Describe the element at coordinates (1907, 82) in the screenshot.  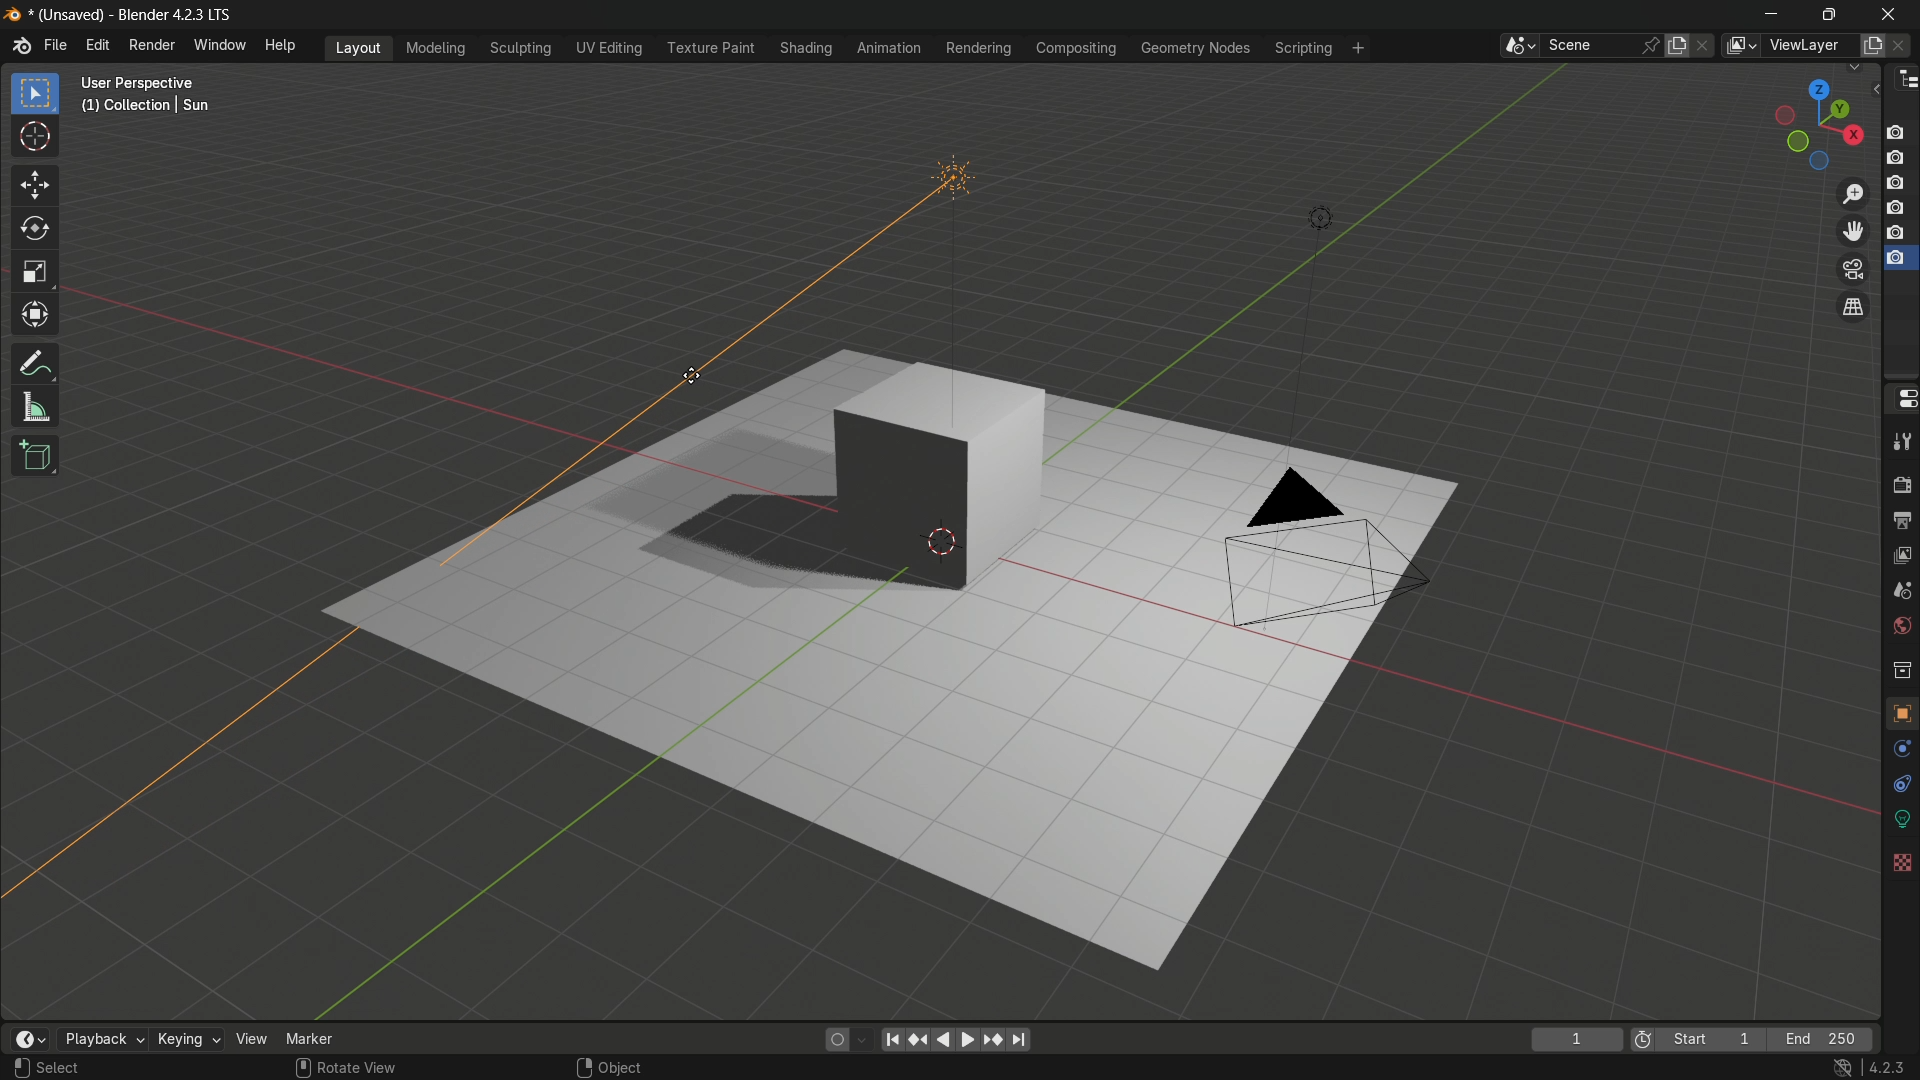
I see `outliner` at that location.